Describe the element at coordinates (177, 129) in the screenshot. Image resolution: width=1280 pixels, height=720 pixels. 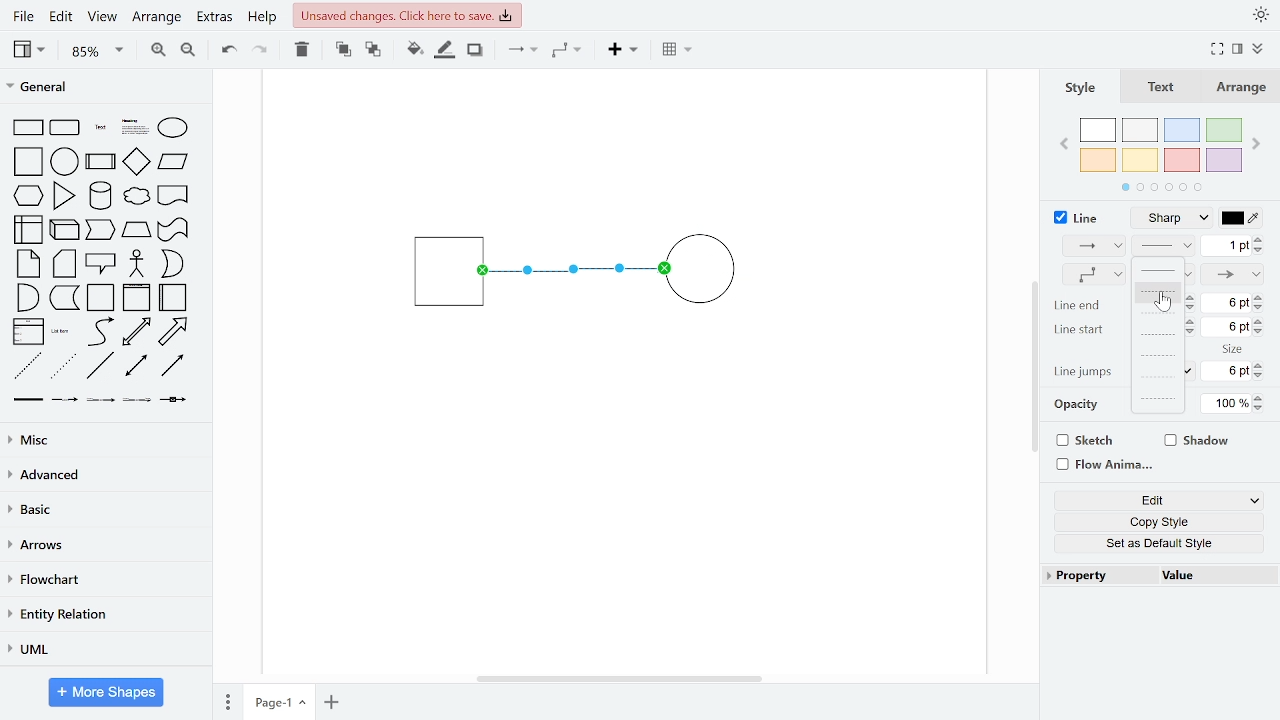
I see `ellipse` at that location.